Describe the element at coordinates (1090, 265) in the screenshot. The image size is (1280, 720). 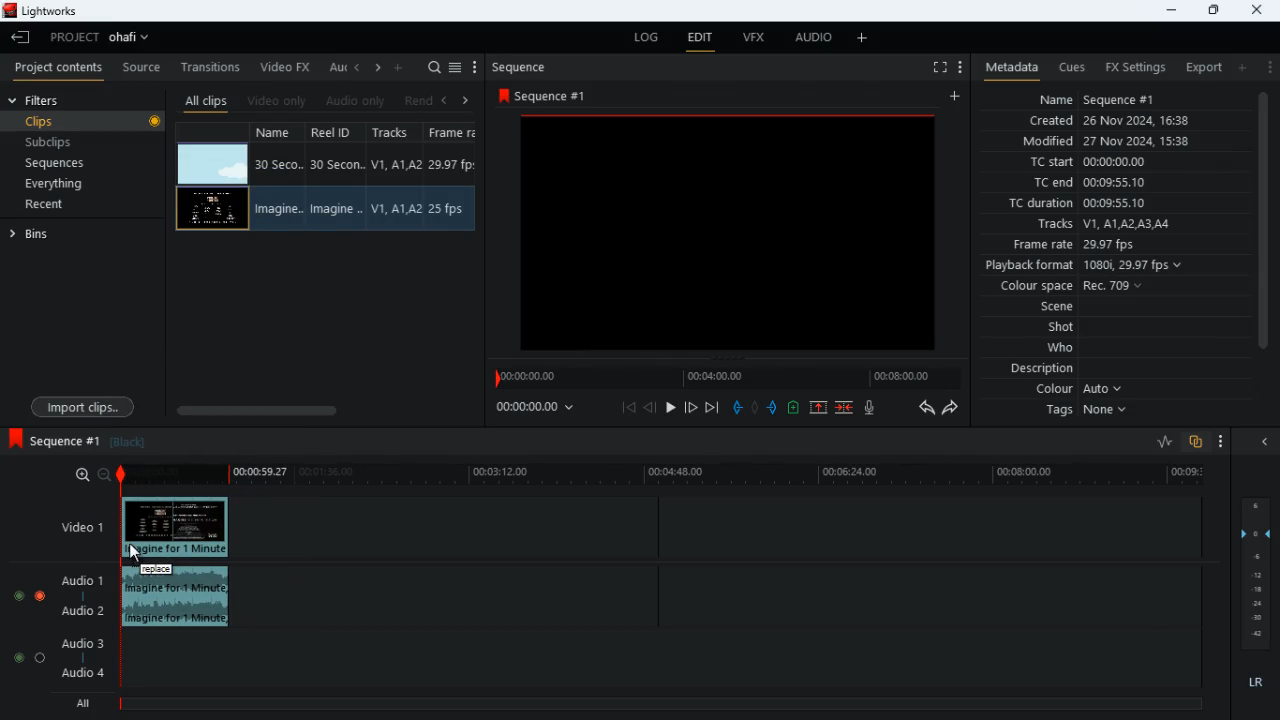
I see `playback format` at that location.